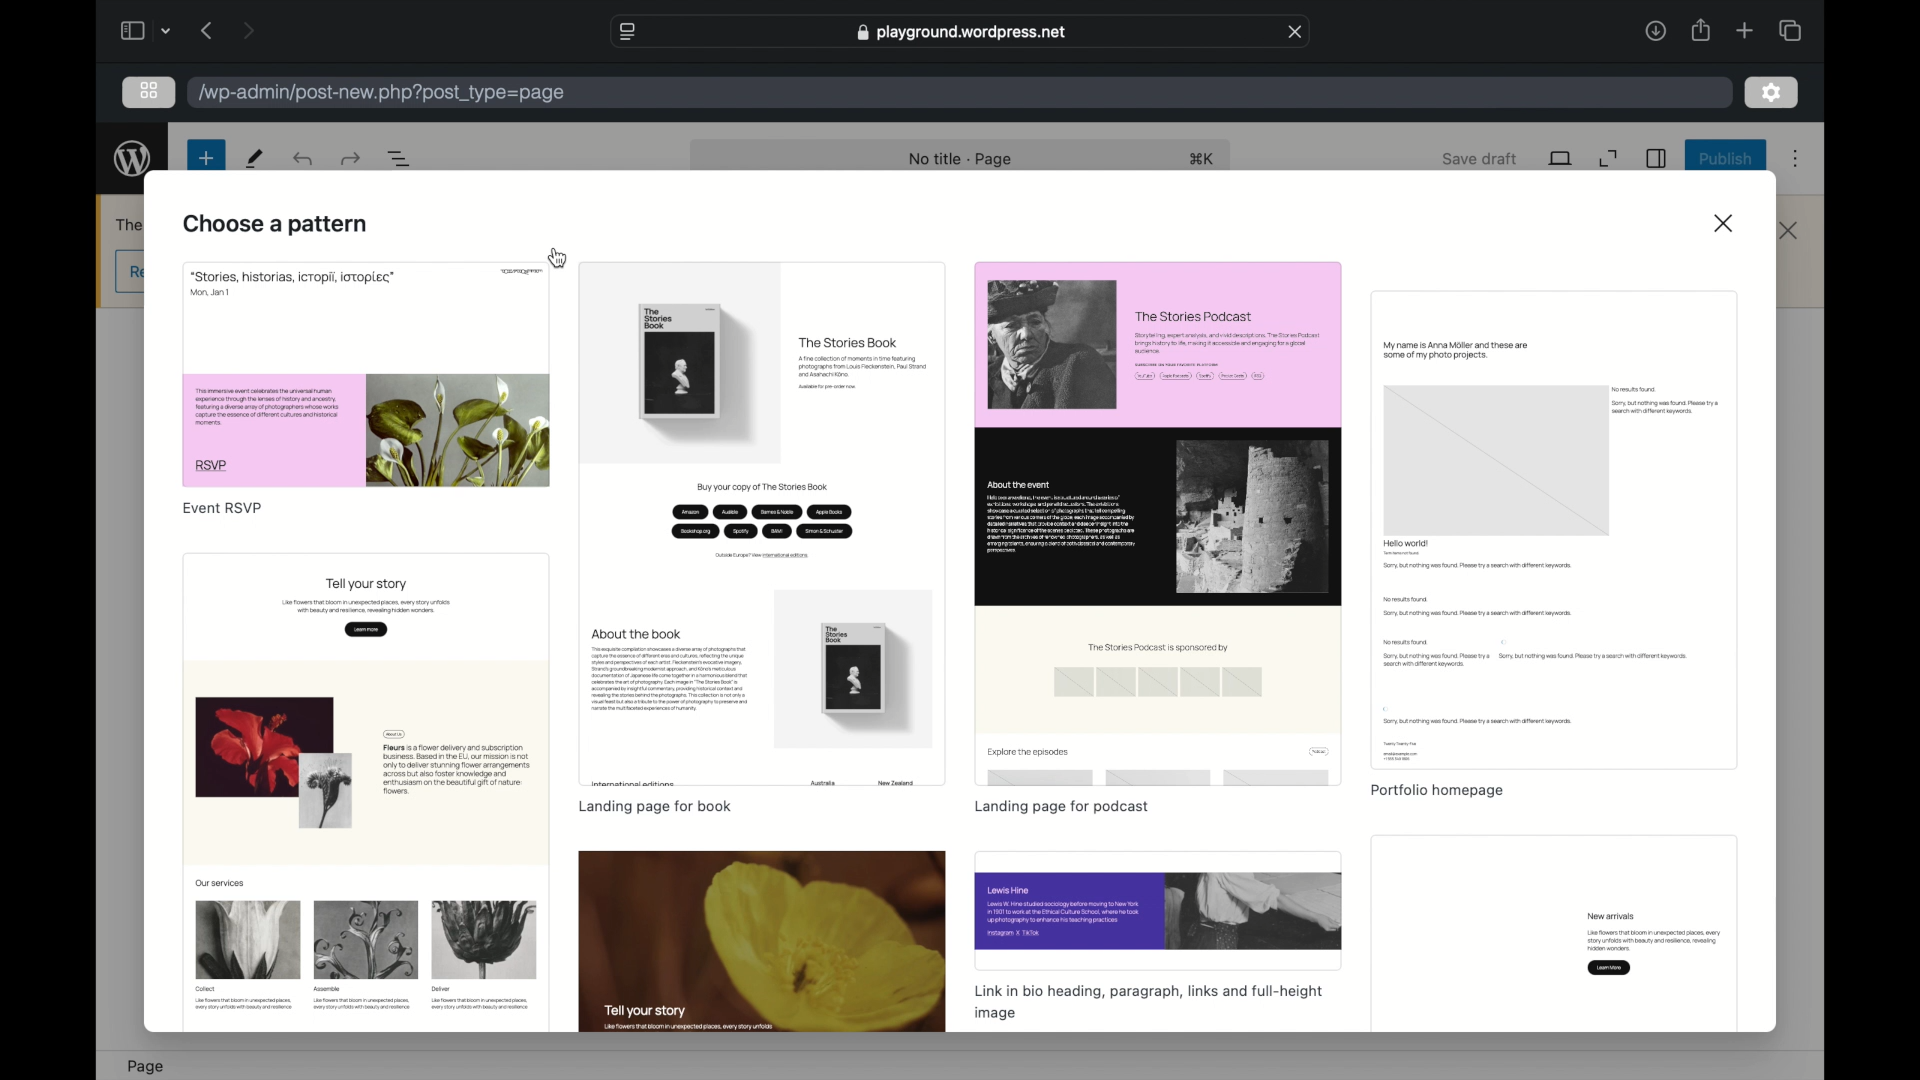 The width and height of the screenshot is (1920, 1080). Describe the element at coordinates (360, 789) in the screenshot. I see `preview` at that location.